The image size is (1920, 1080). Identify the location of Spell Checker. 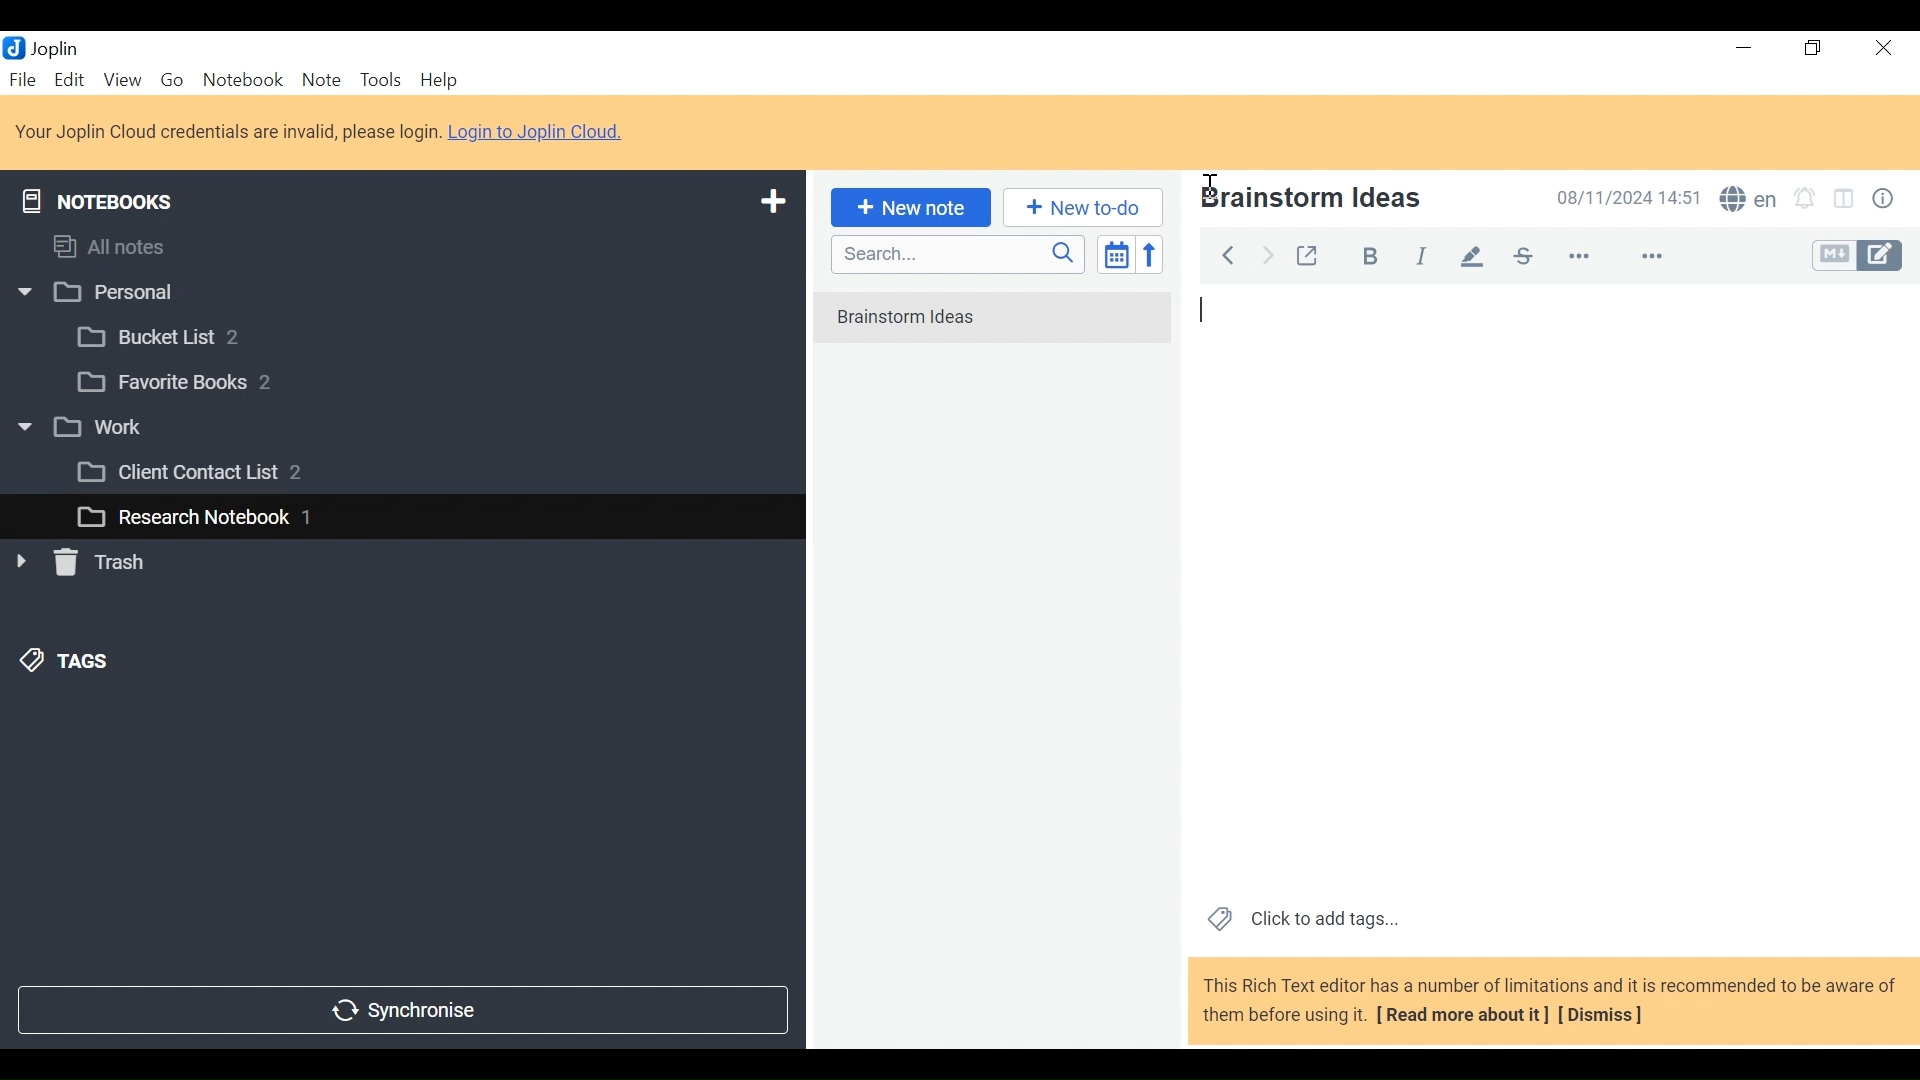
(1748, 201).